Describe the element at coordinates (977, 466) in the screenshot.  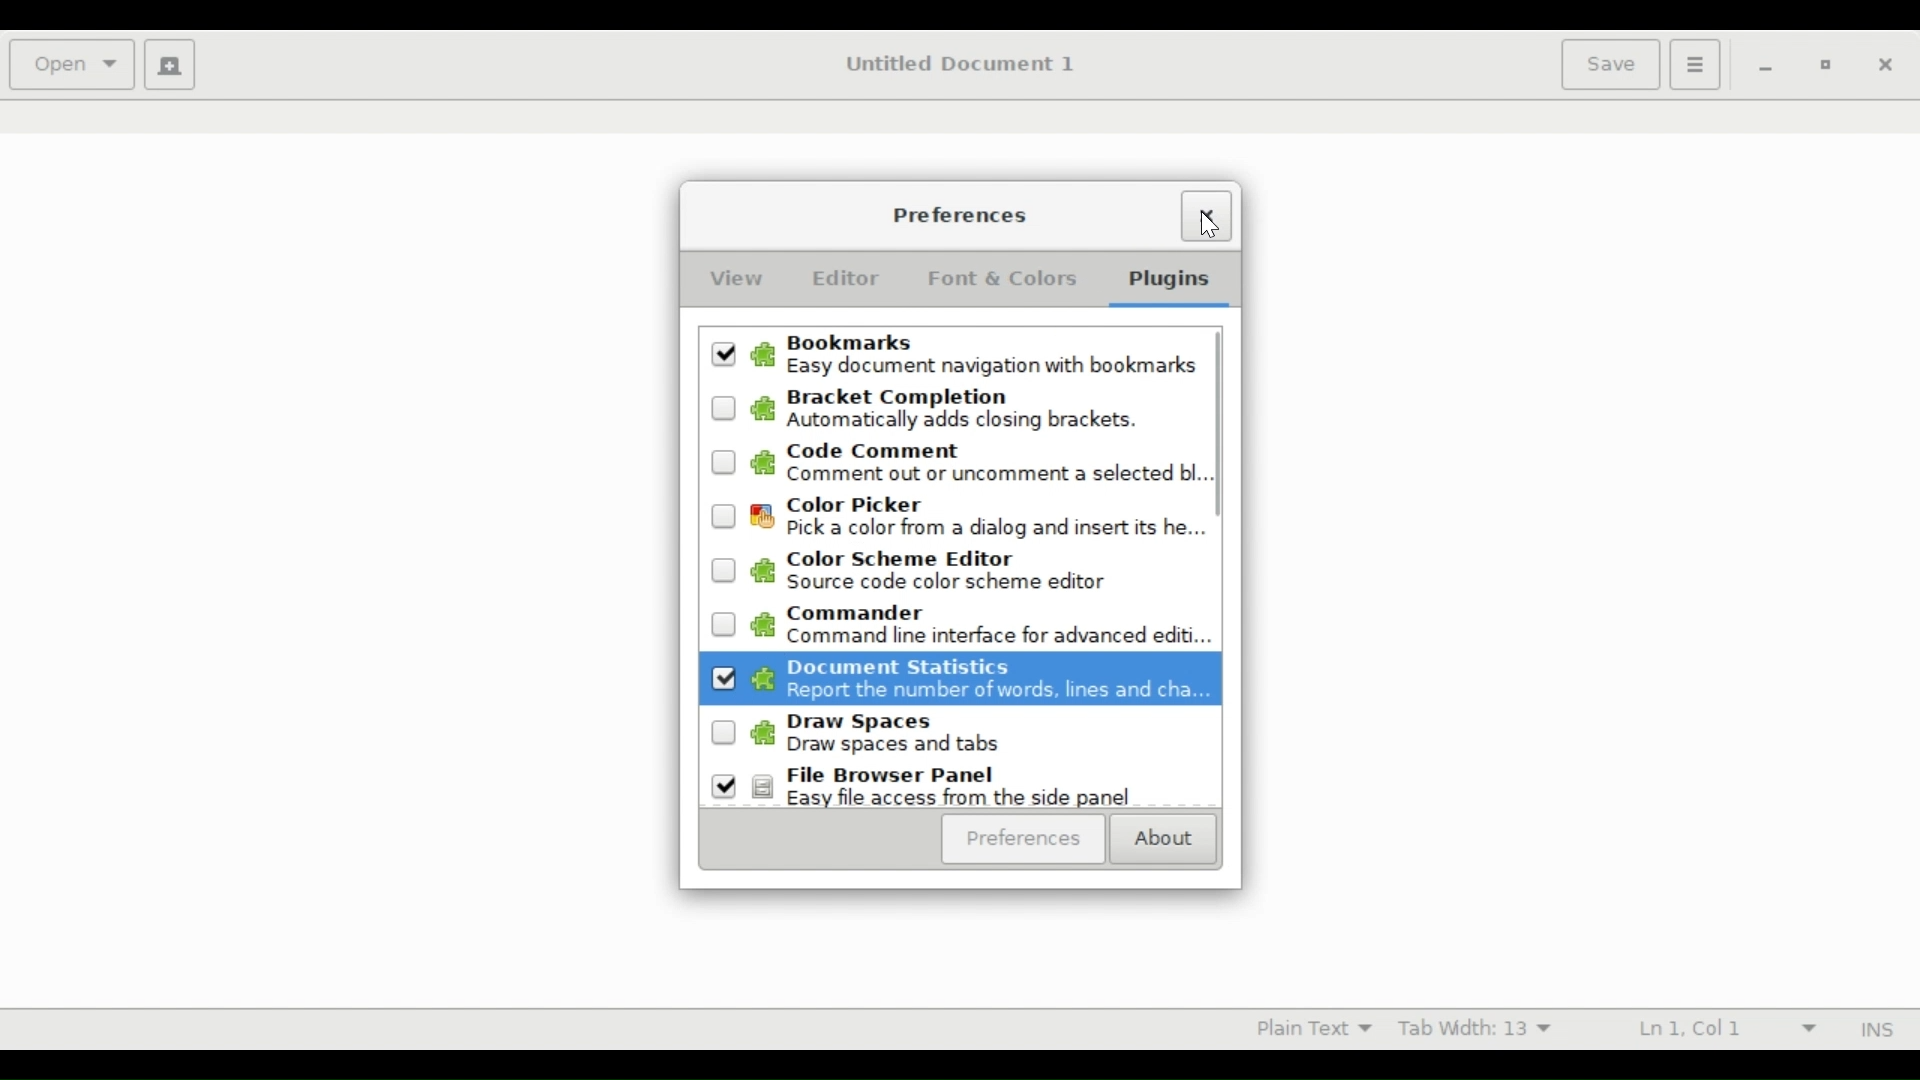
I see `(un)select Code Command. Comment out or uncomment a selected bl...` at that location.